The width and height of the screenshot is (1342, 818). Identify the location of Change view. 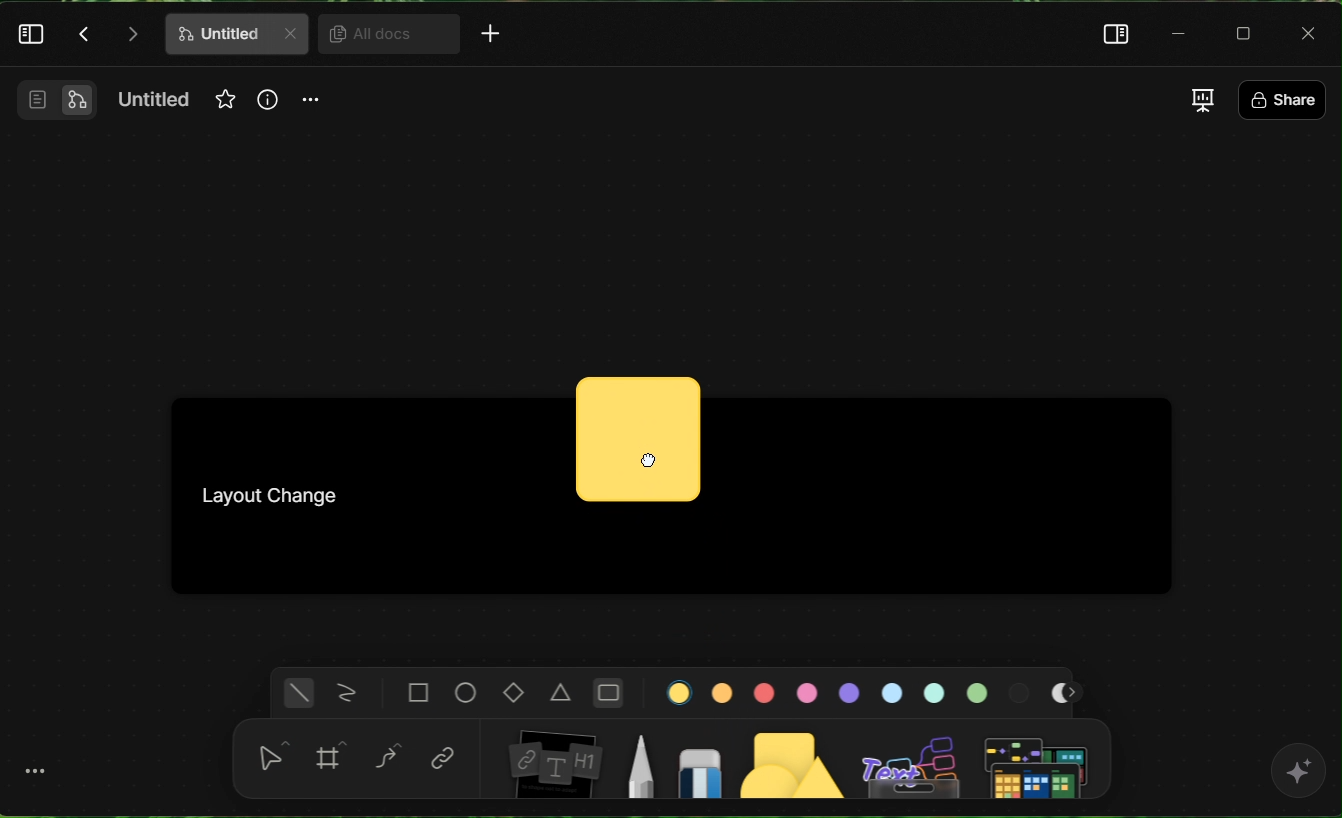
(1201, 100).